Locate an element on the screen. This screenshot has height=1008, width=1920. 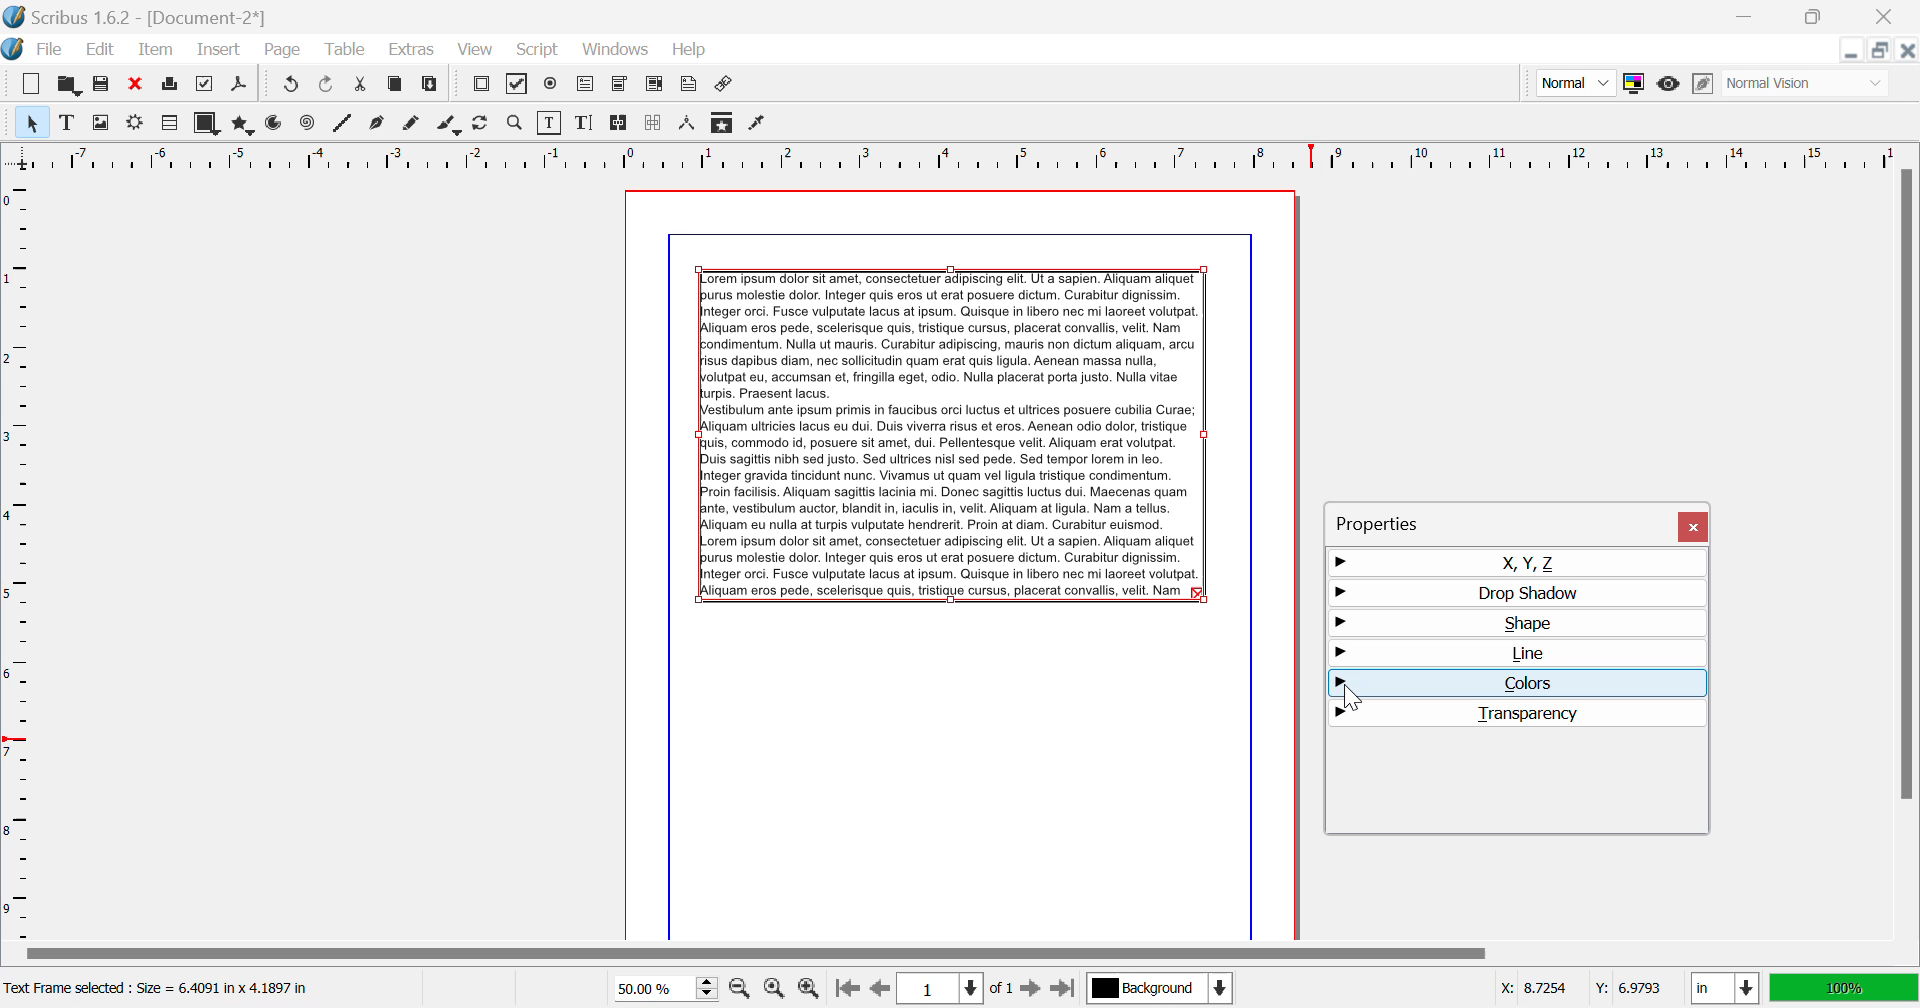
Select is located at coordinates (30, 121).